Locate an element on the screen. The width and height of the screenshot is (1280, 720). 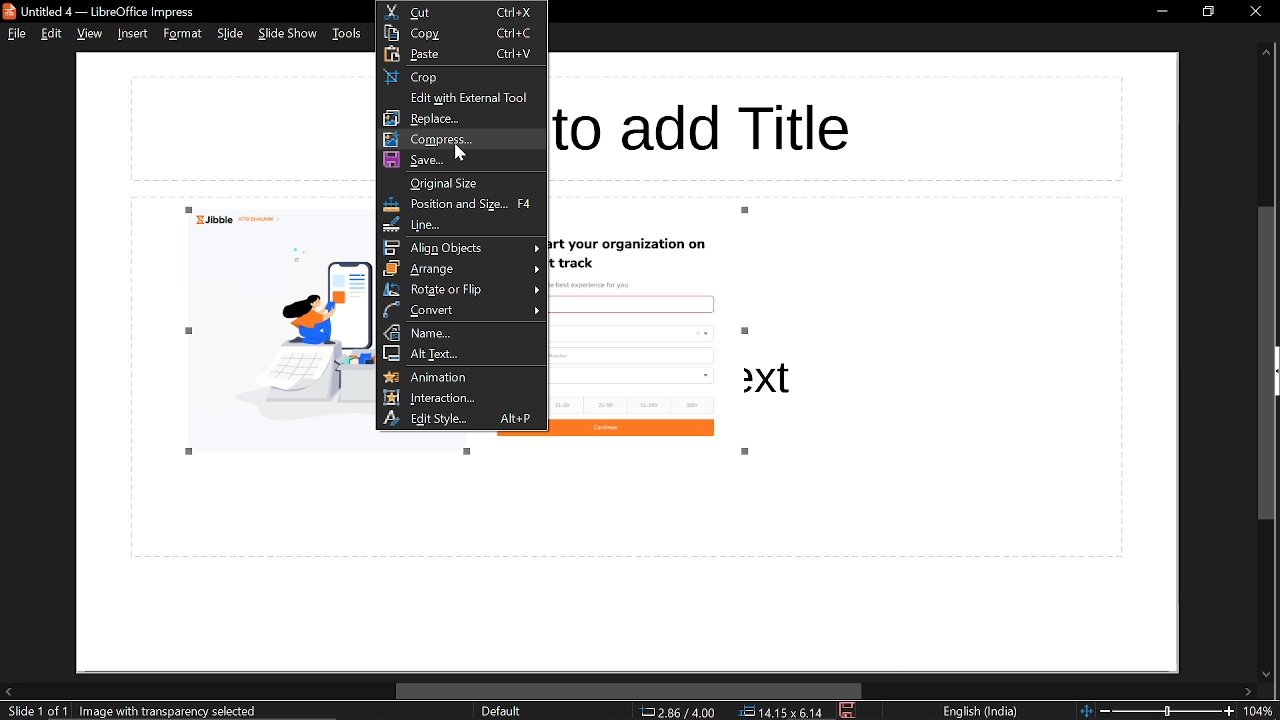
co-ordinate is located at coordinates (678, 711).